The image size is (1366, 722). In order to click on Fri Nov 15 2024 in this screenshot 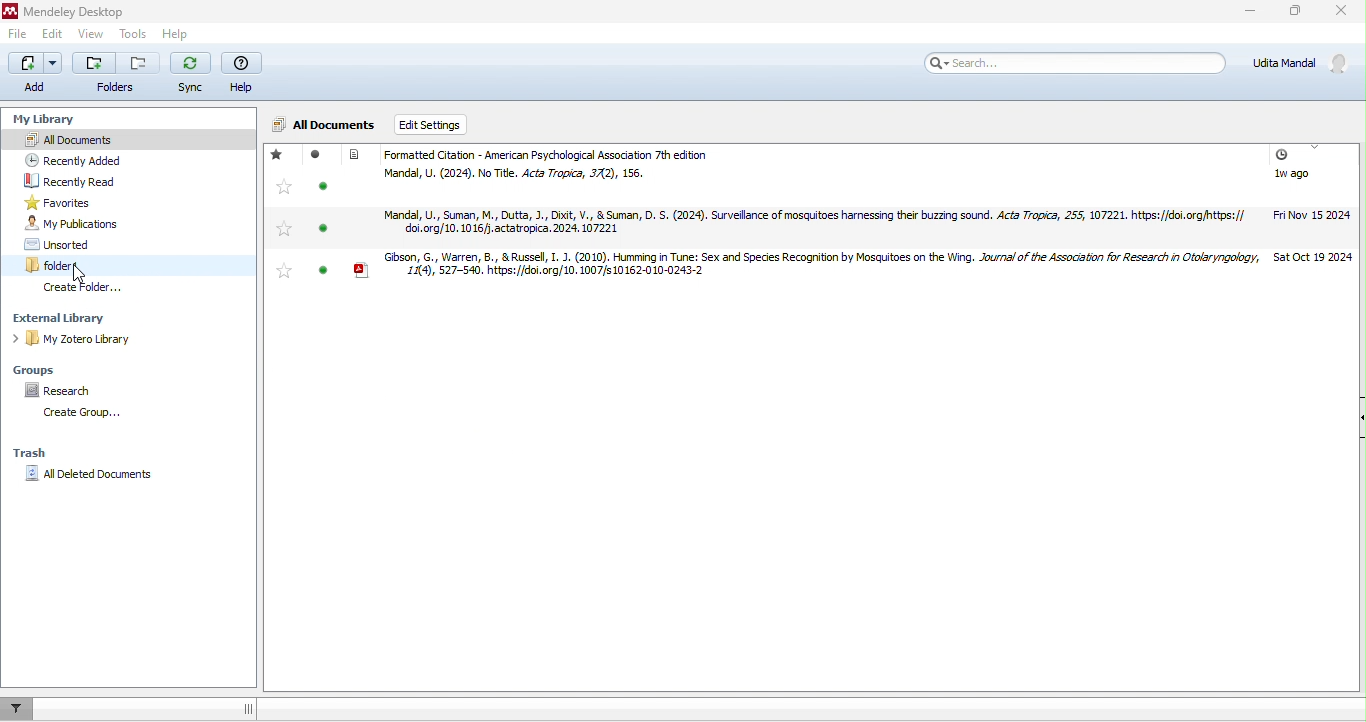, I will do `click(1313, 215)`.